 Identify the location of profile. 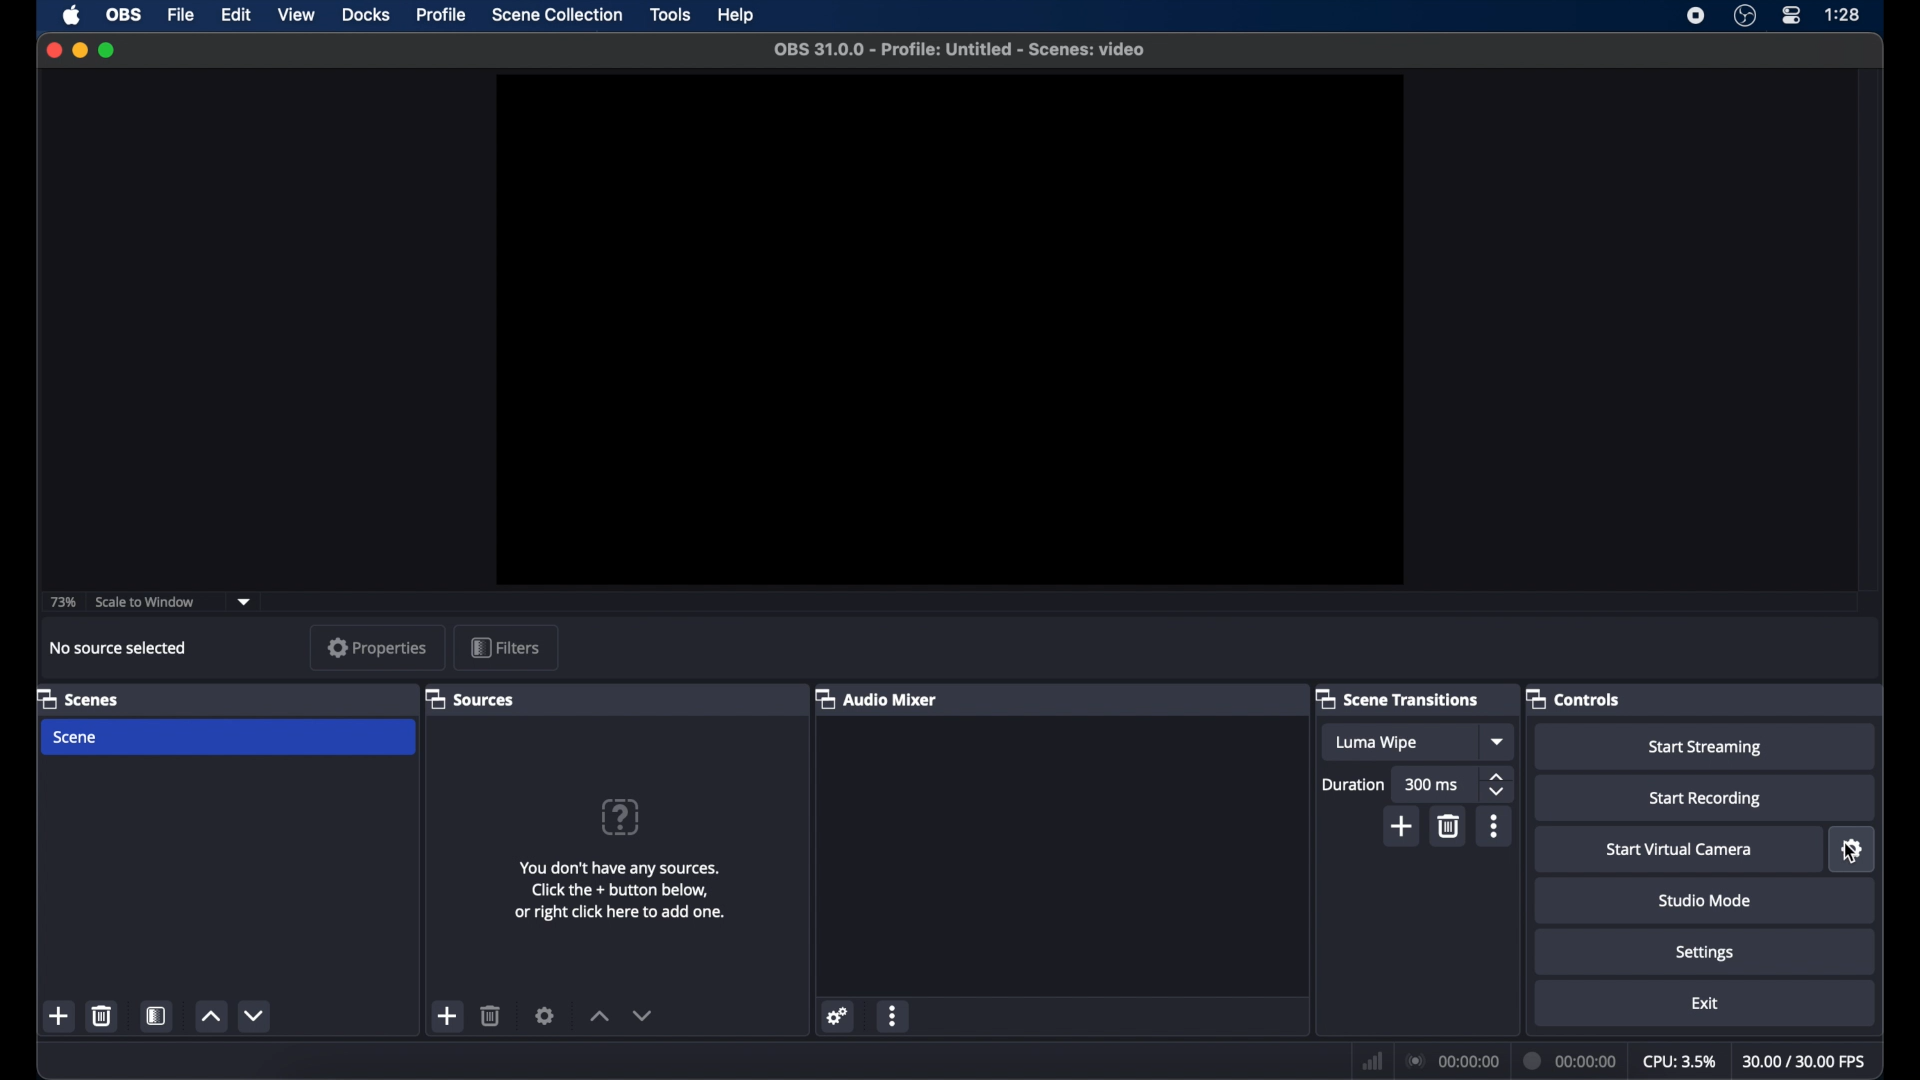
(442, 15).